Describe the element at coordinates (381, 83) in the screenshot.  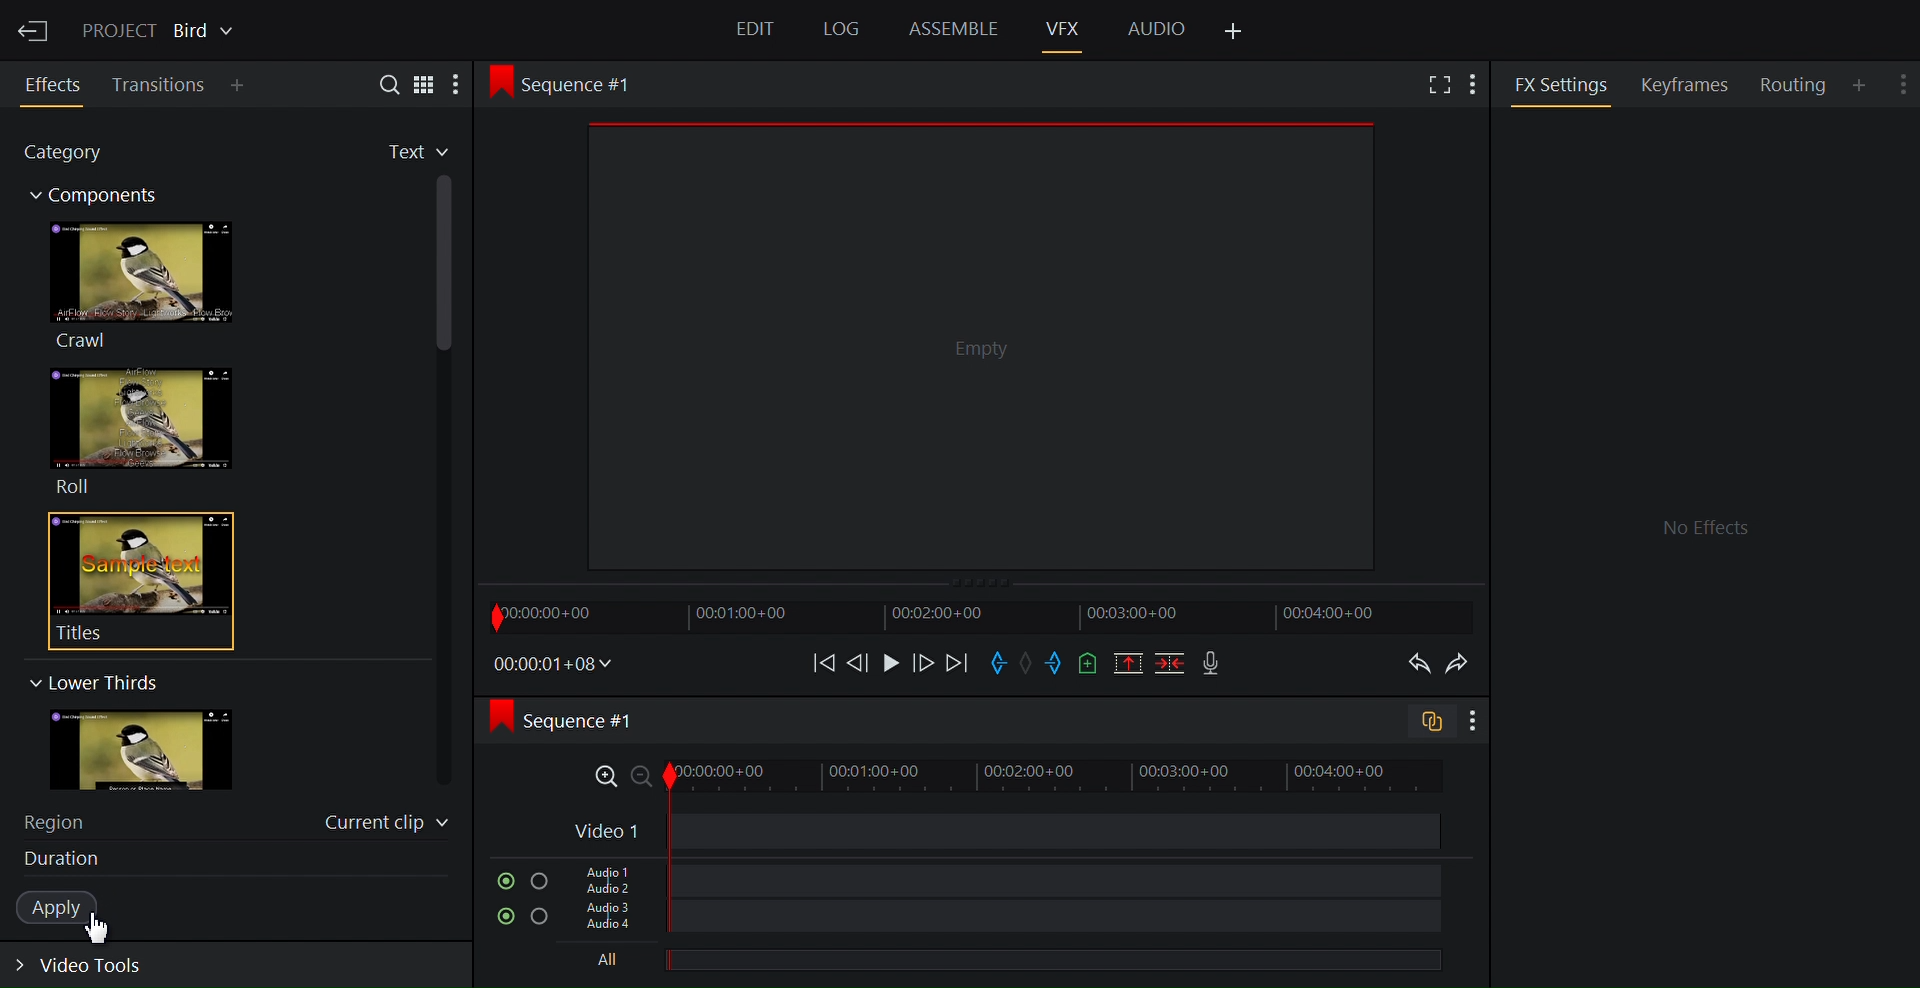
I see `Search` at that location.